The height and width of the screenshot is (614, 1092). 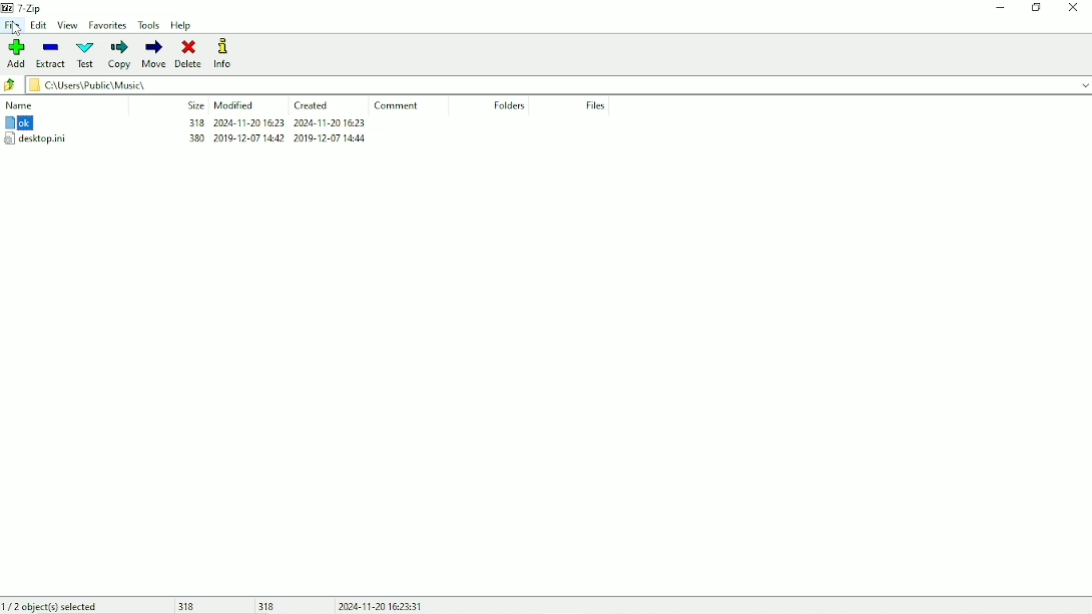 I want to click on drop down, so click(x=1085, y=84).